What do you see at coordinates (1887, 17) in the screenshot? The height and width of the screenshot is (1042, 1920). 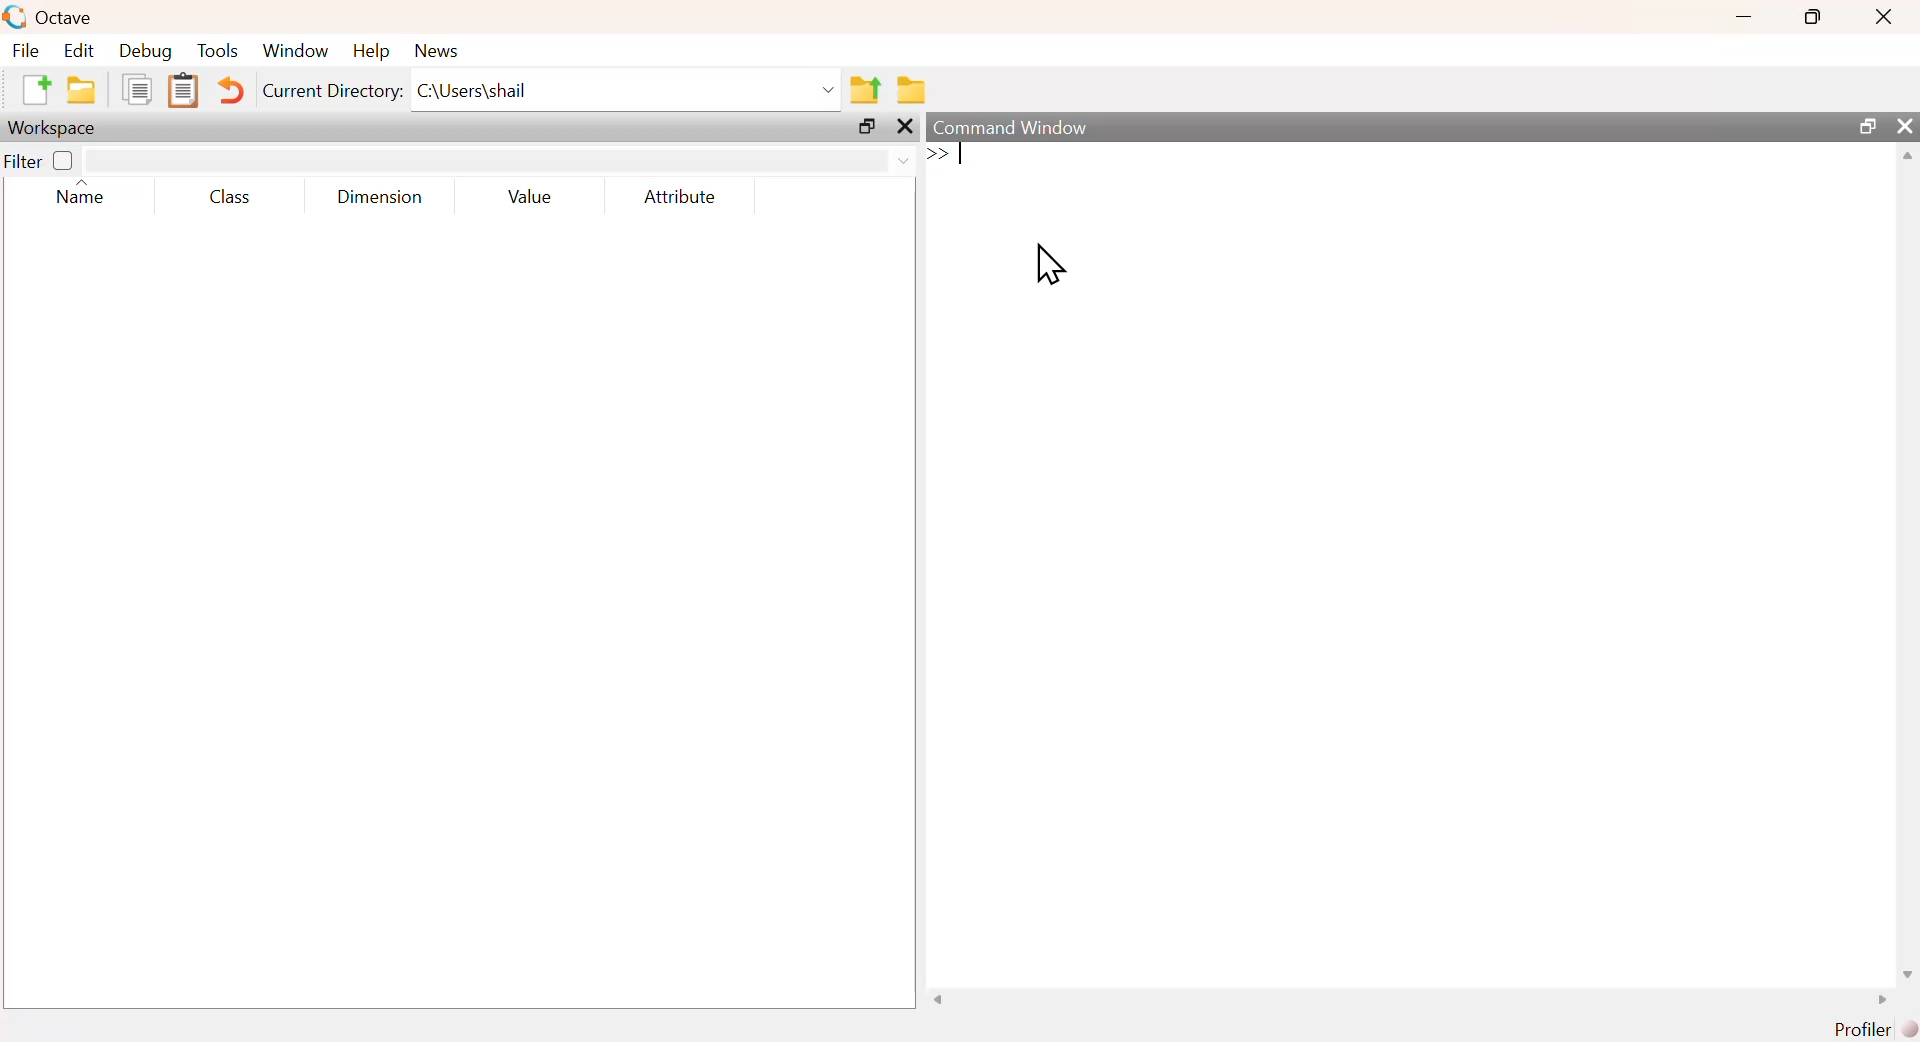 I see `close` at bounding box center [1887, 17].